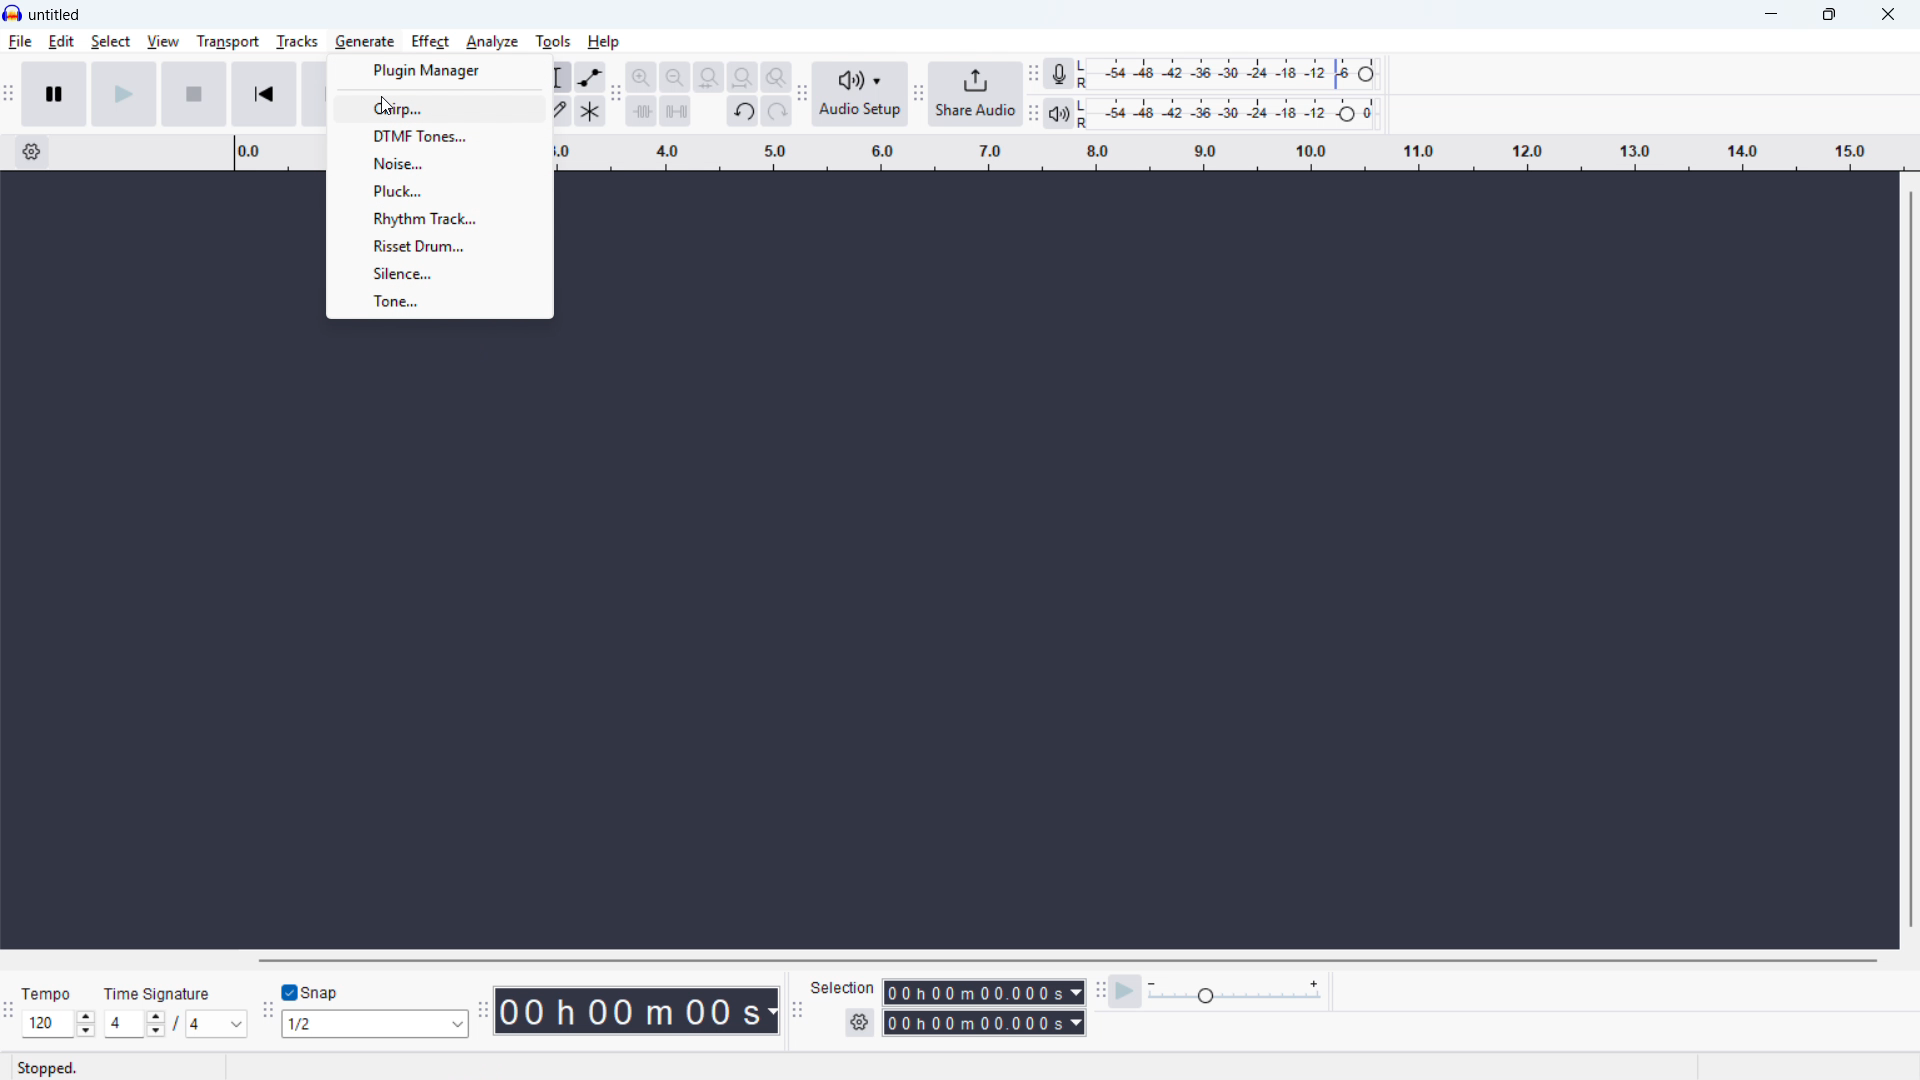 Image resolution: width=1920 pixels, height=1080 pixels. Describe the element at coordinates (438, 245) in the screenshot. I see `risset drum` at that location.